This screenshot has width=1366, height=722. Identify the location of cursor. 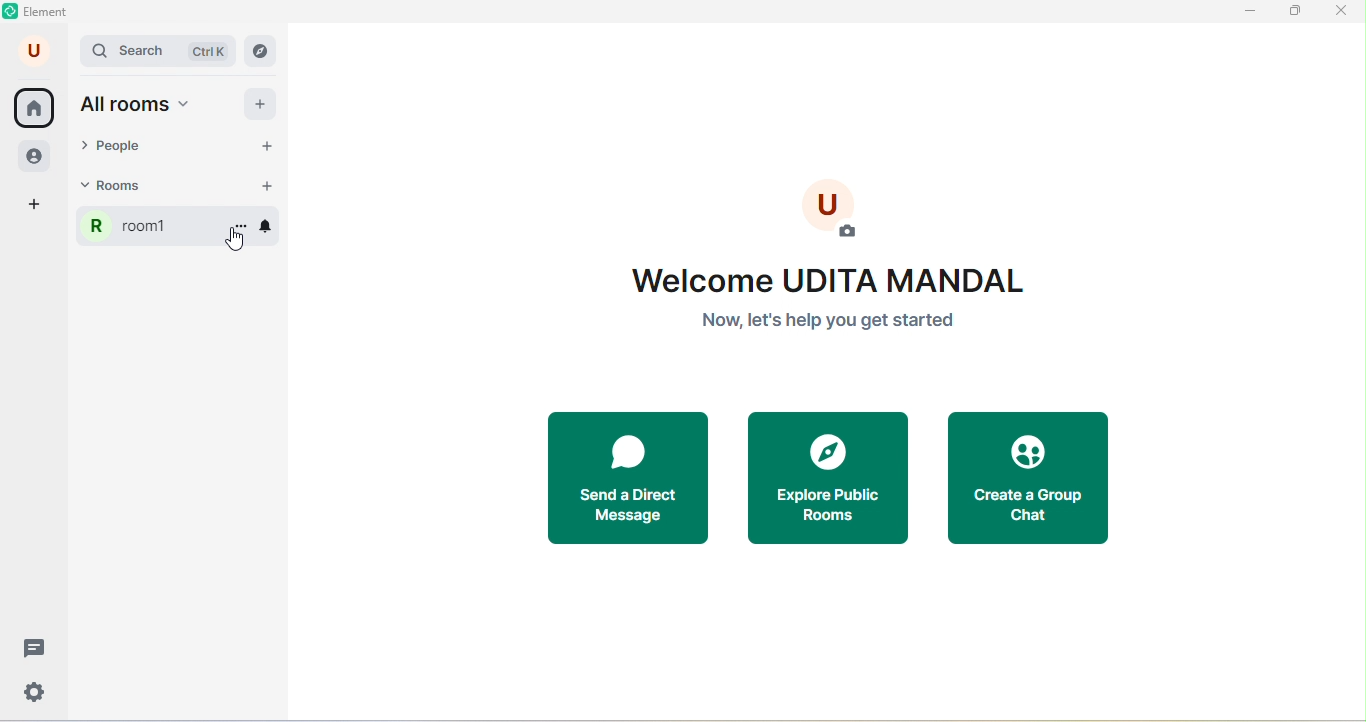
(232, 246).